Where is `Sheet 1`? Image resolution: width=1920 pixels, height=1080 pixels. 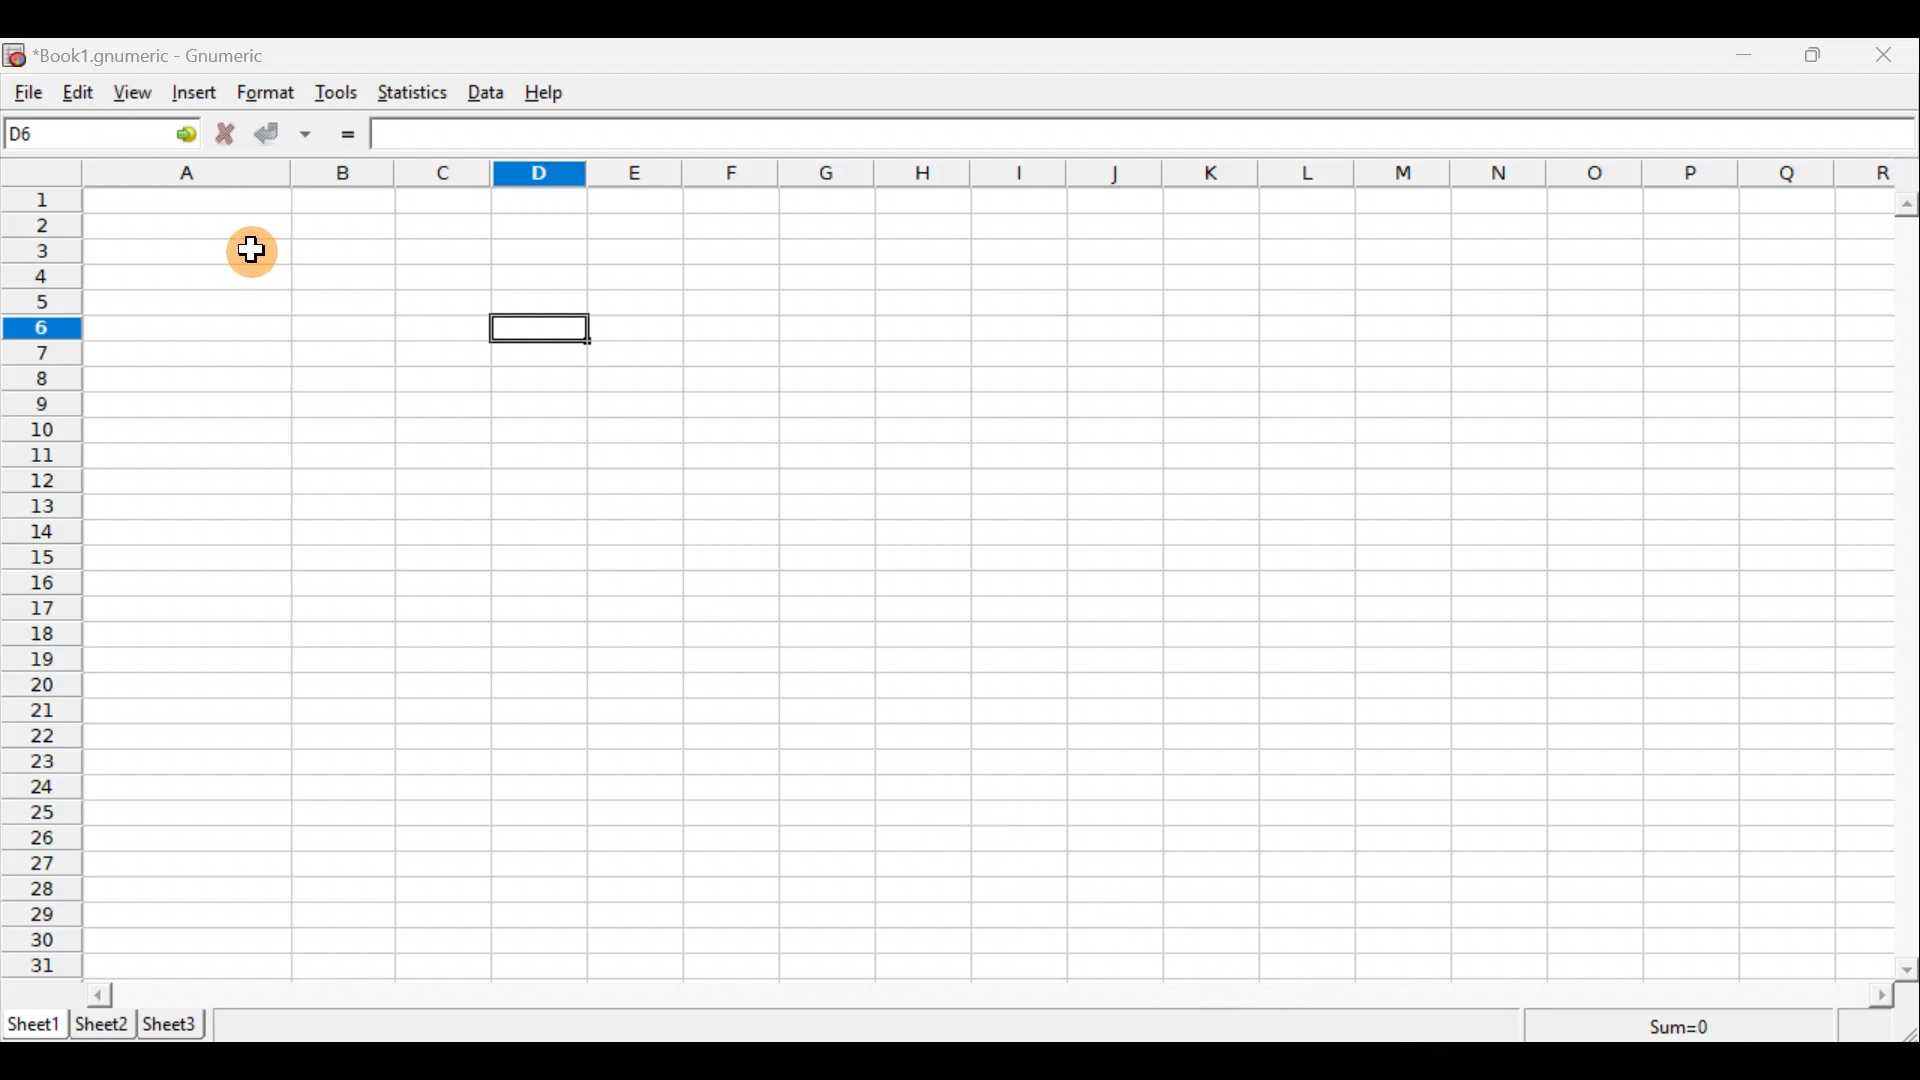 Sheet 1 is located at coordinates (32, 1024).